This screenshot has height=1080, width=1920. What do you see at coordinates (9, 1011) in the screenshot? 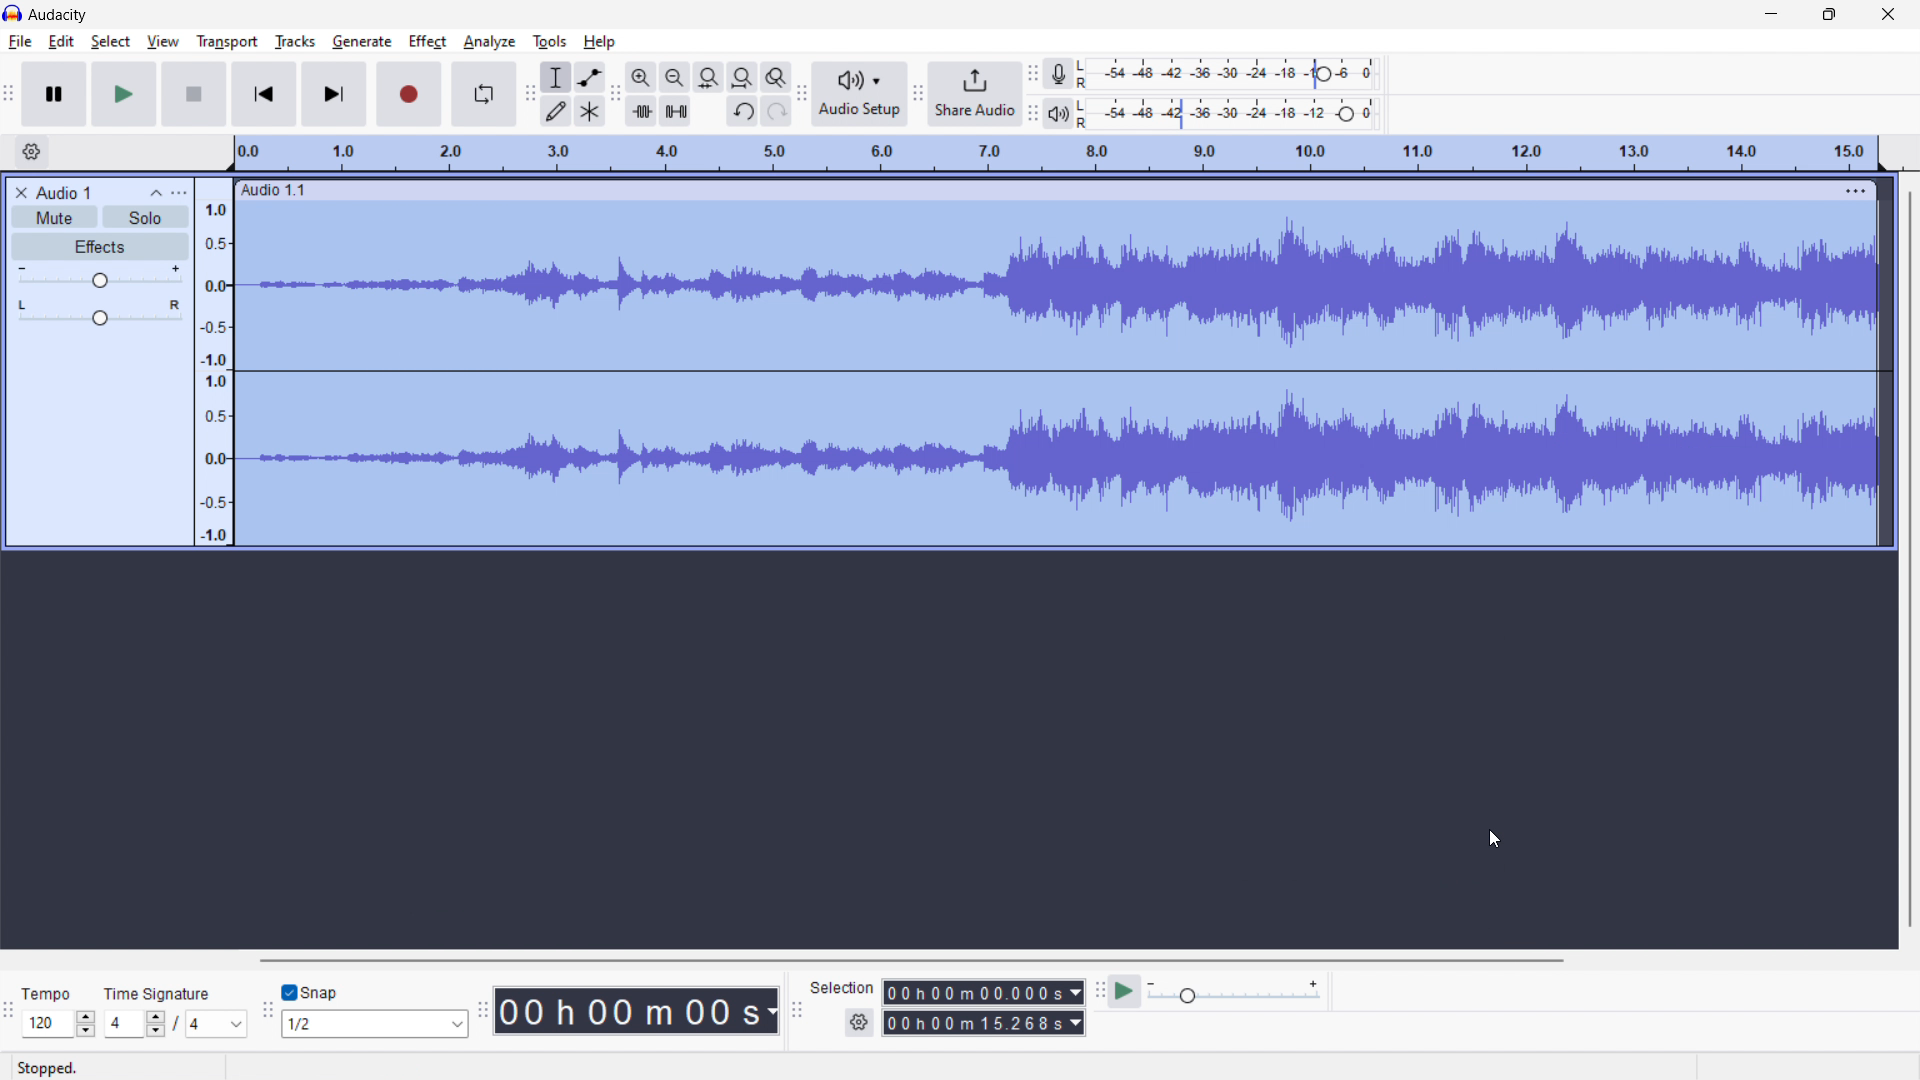
I see `time signature toolbar` at bounding box center [9, 1011].